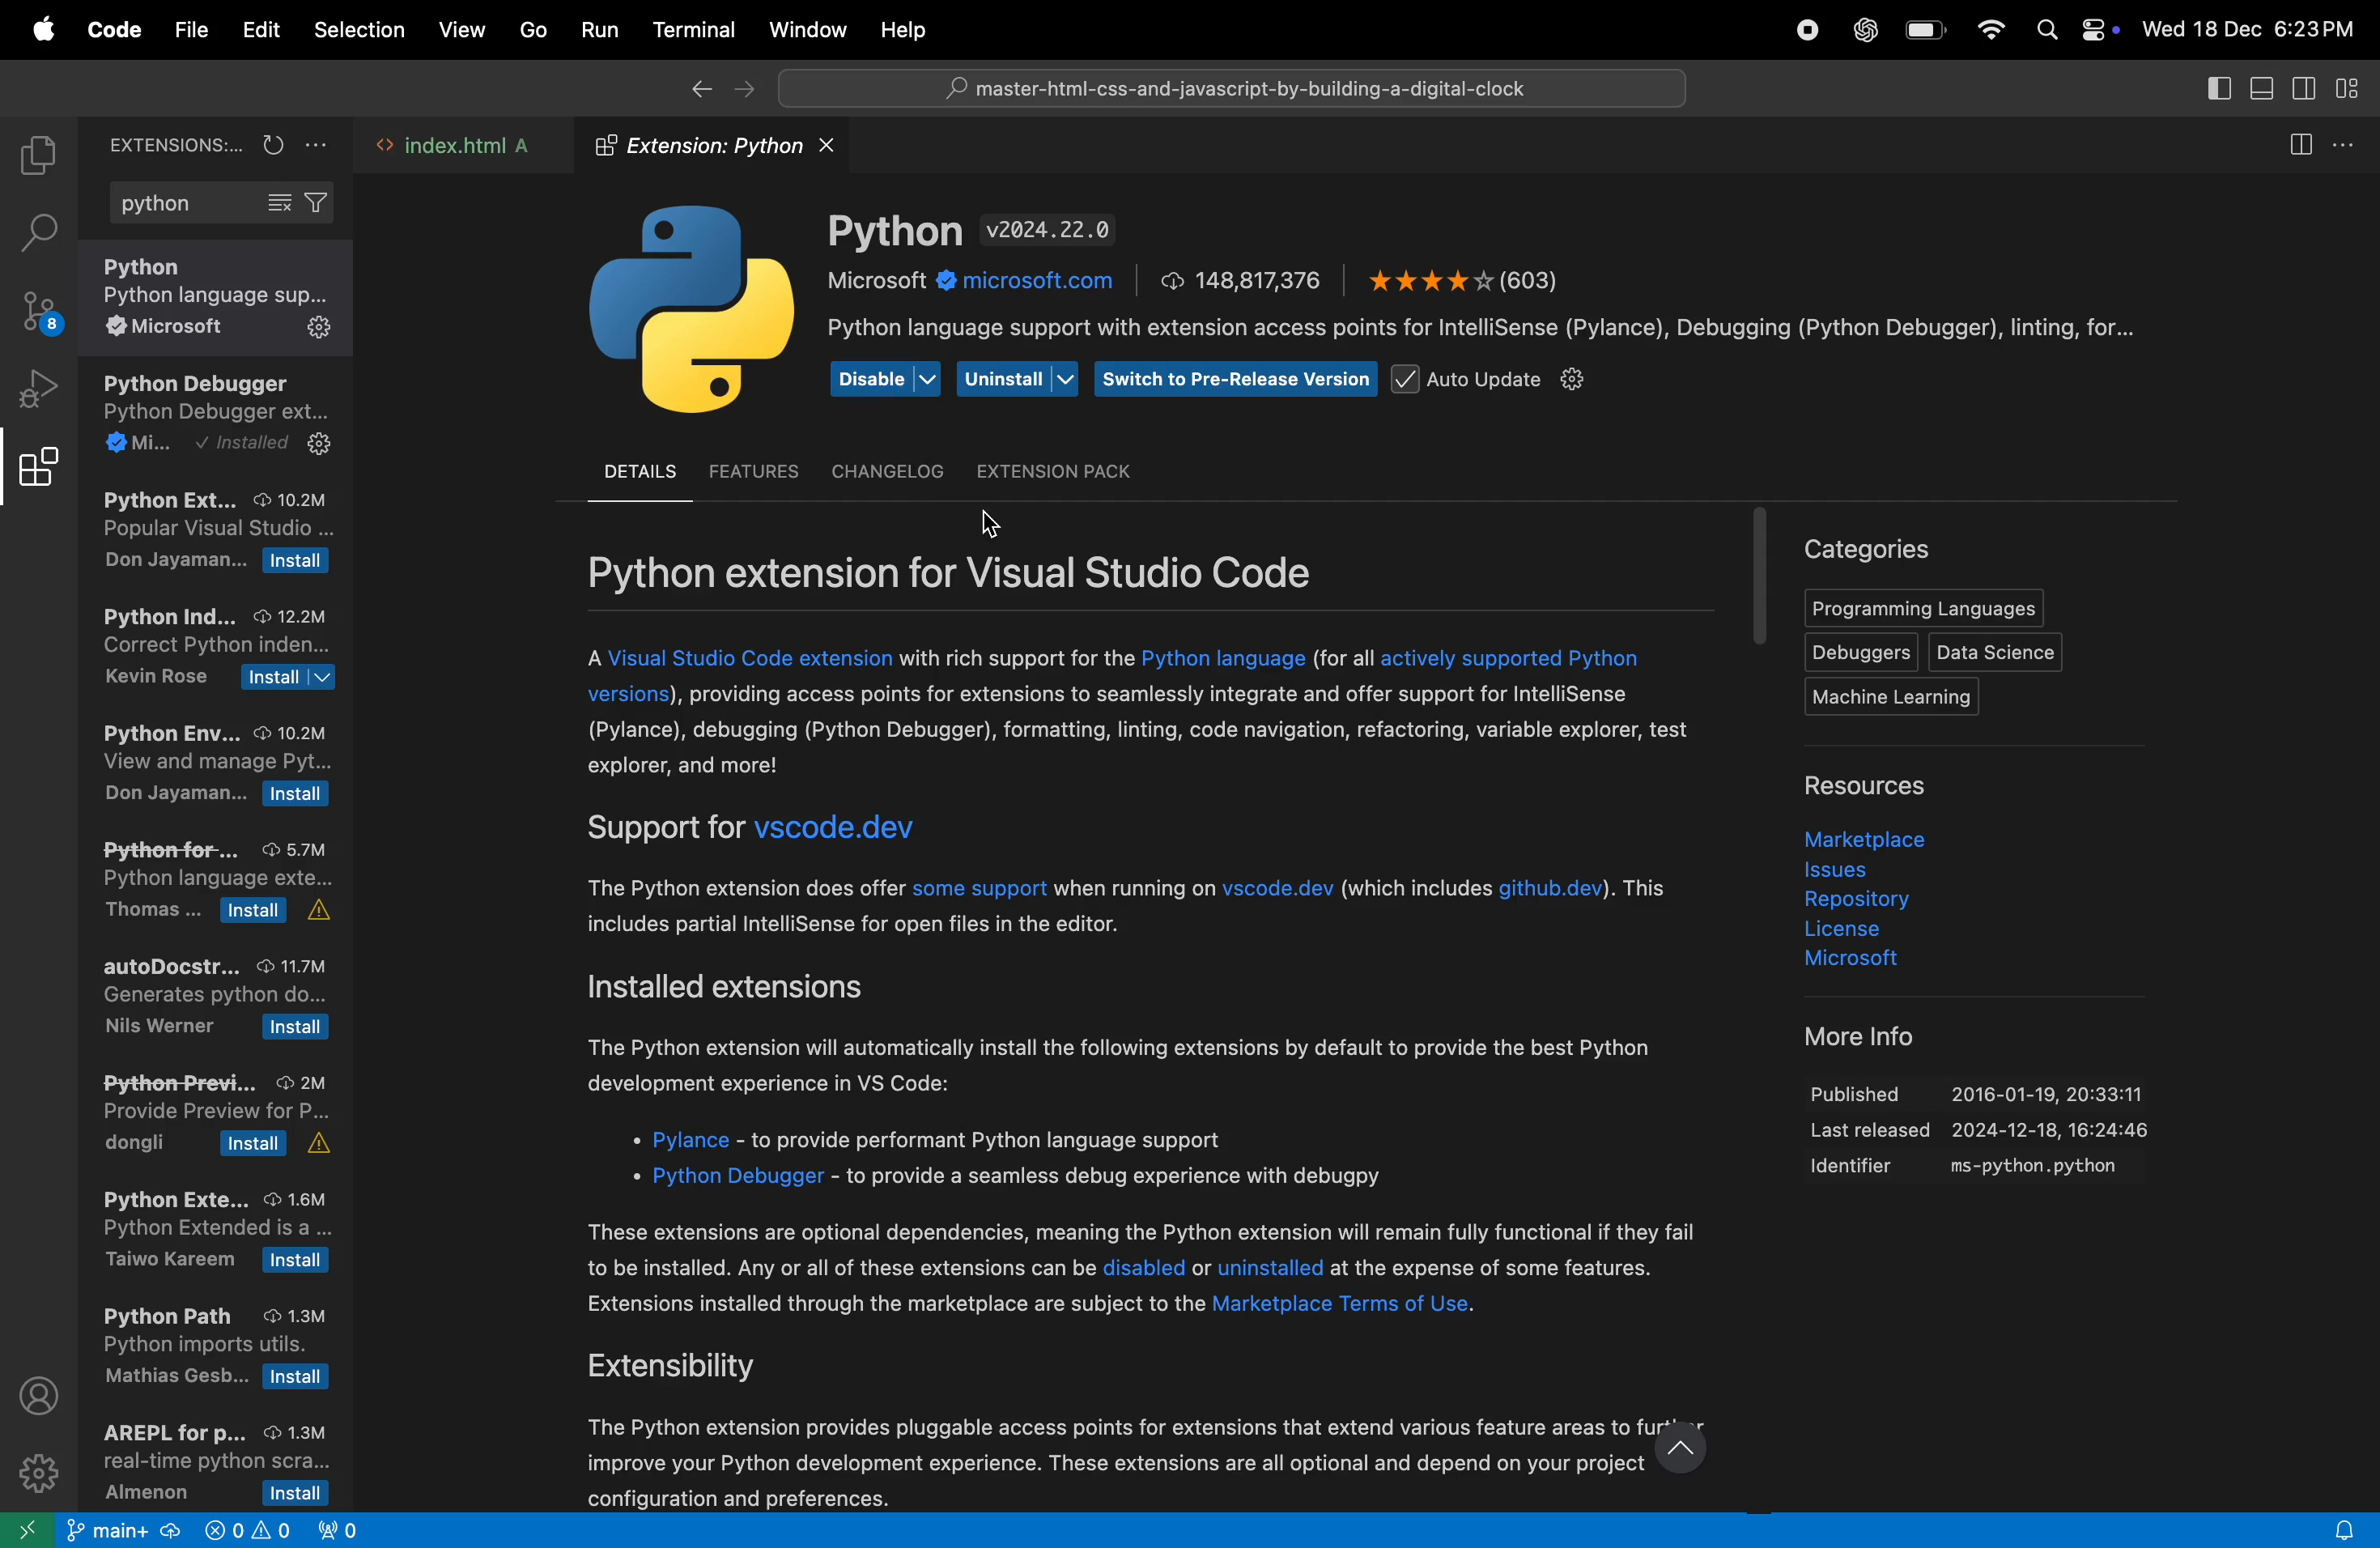 Image resolution: width=2380 pixels, height=1548 pixels. Describe the element at coordinates (216, 998) in the screenshot. I see `auto docstrat ` at that location.